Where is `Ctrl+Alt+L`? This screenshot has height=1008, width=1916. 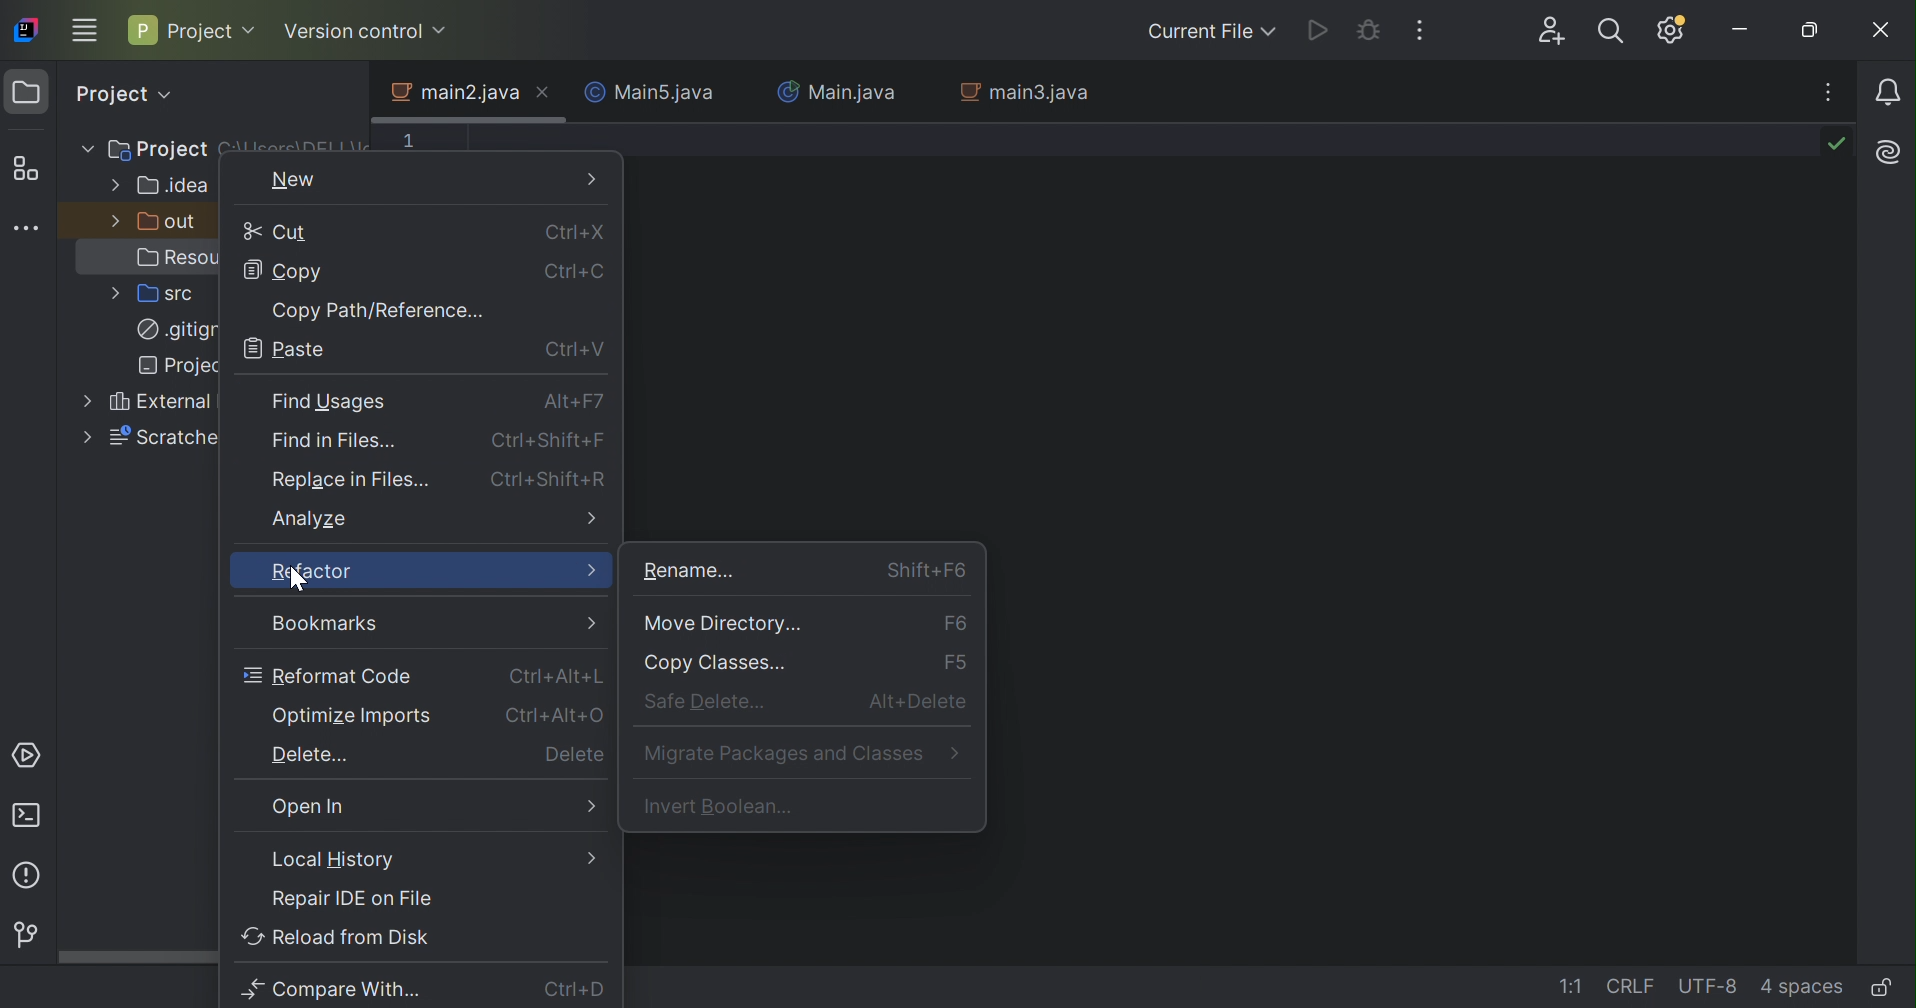
Ctrl+Alt+L is located at coordinates (555, 677).